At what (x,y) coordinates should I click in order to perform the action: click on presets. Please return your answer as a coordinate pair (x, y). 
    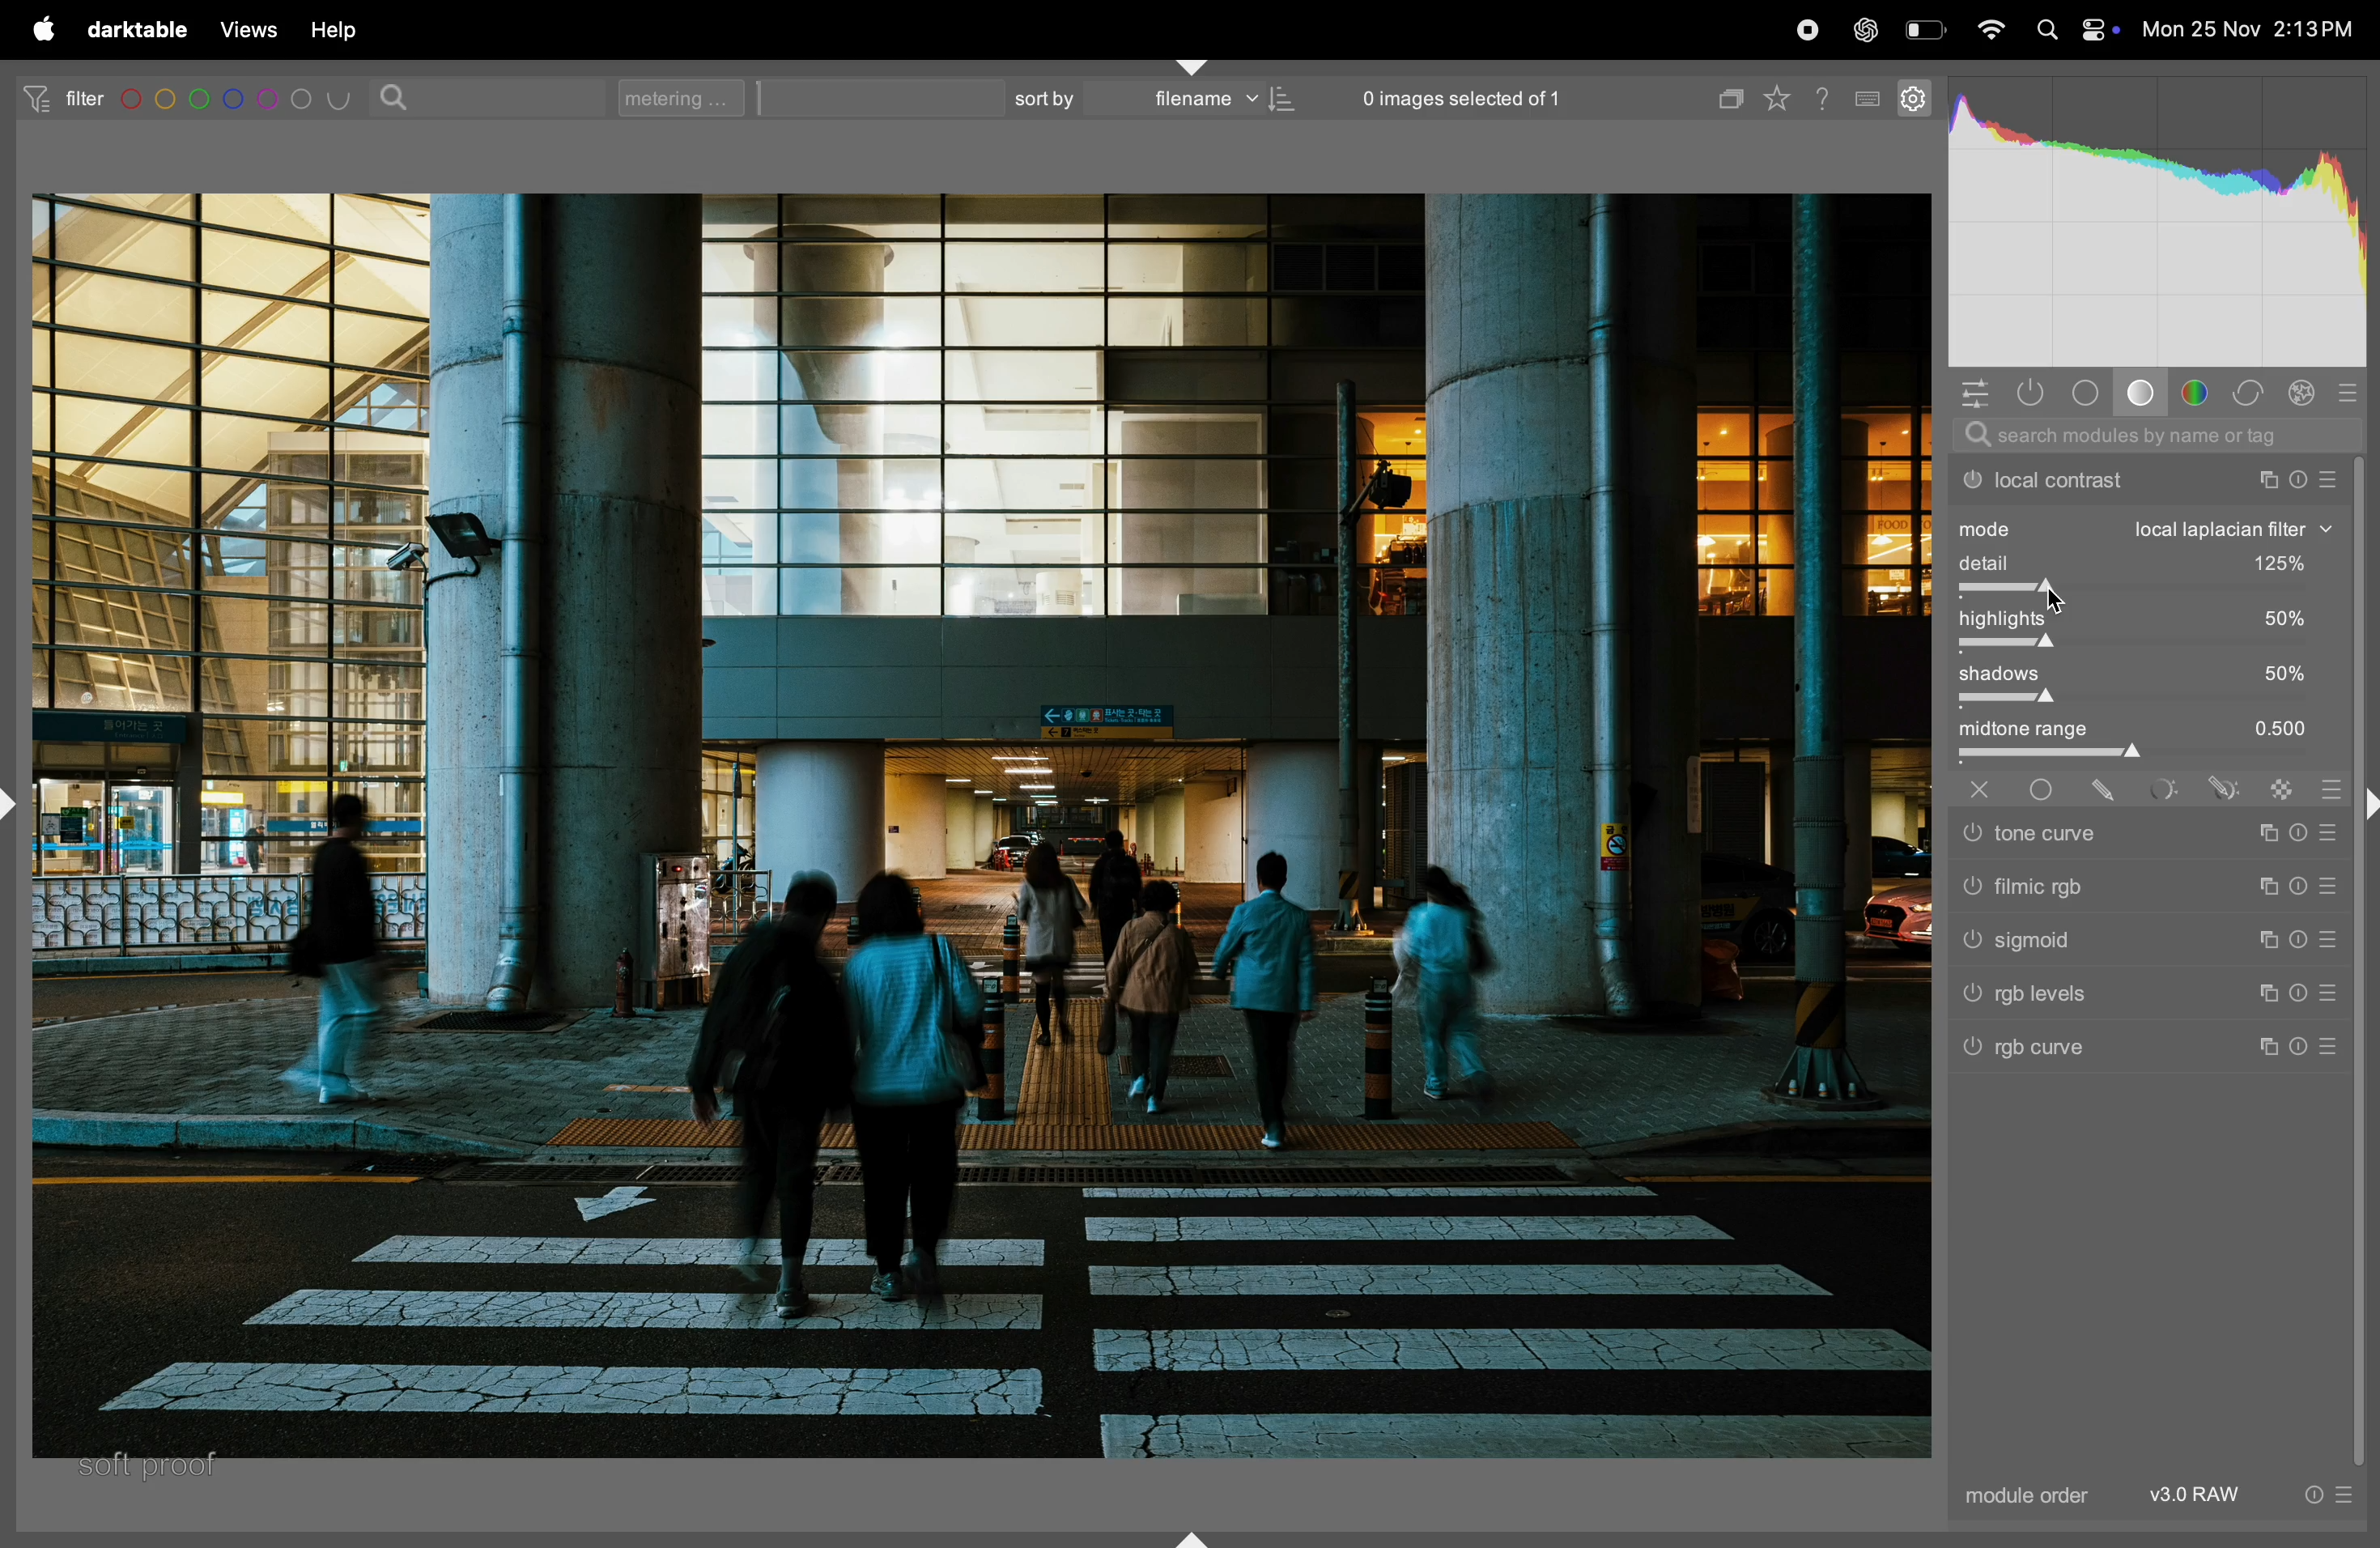
    Looking at the image, I should click on (2350, 391).